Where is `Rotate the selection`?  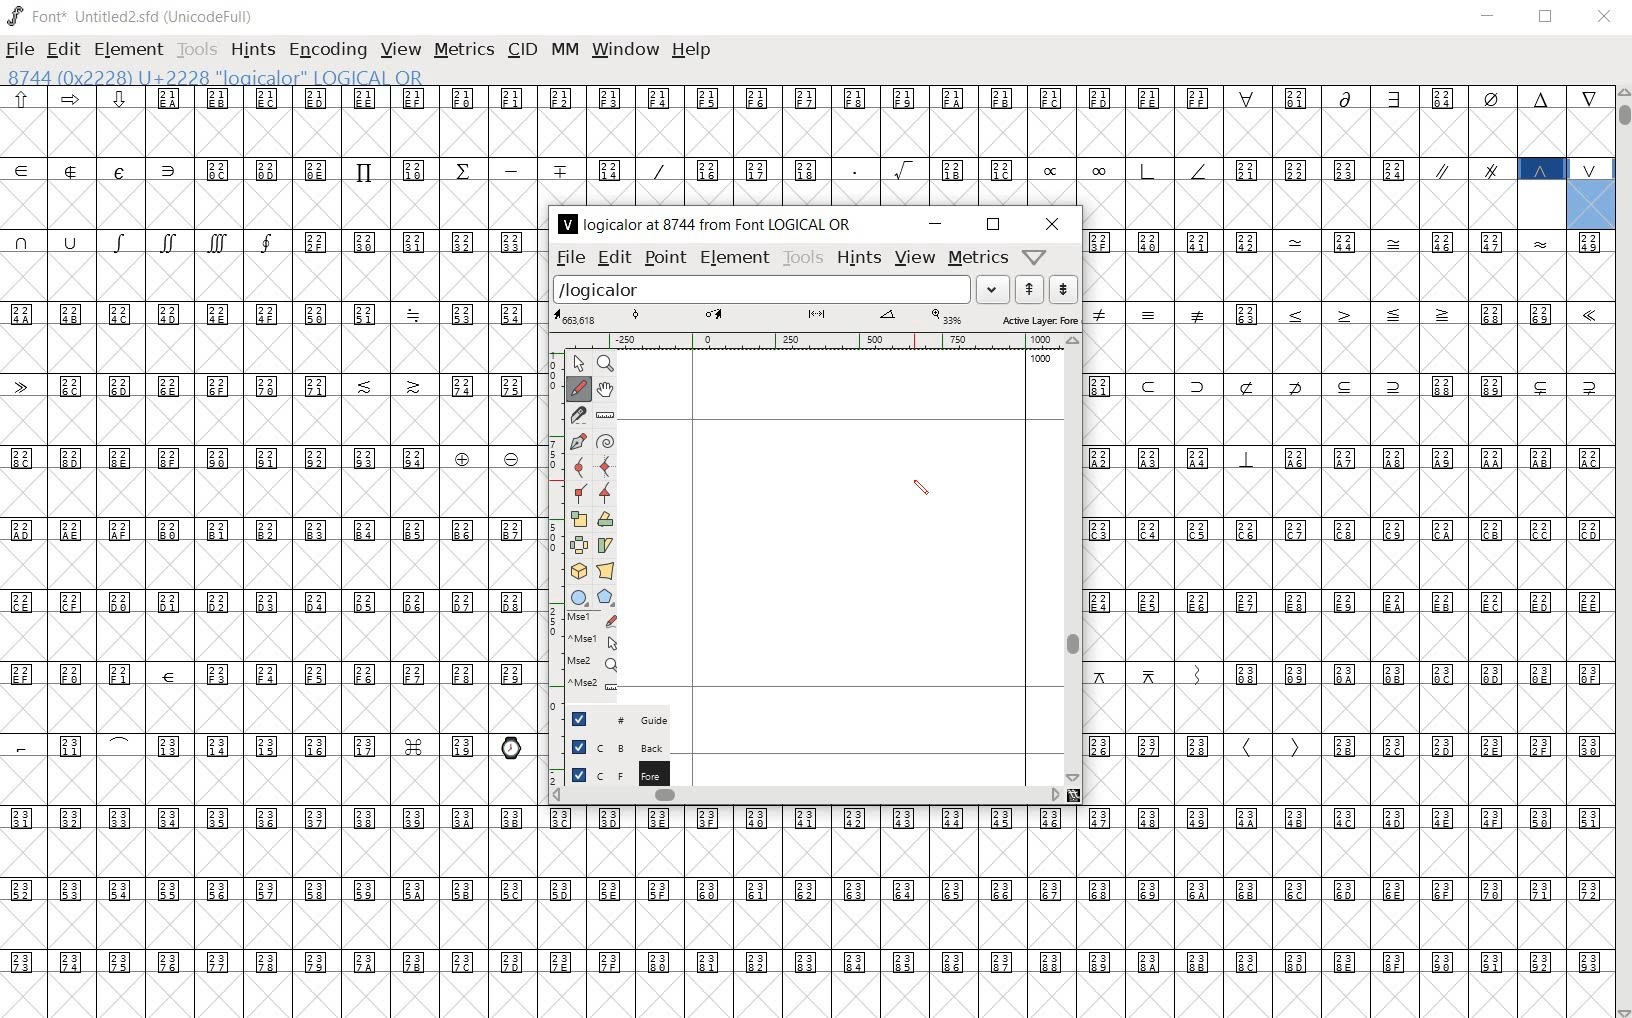
Rotate the selection is located at coordinates (604, 546).